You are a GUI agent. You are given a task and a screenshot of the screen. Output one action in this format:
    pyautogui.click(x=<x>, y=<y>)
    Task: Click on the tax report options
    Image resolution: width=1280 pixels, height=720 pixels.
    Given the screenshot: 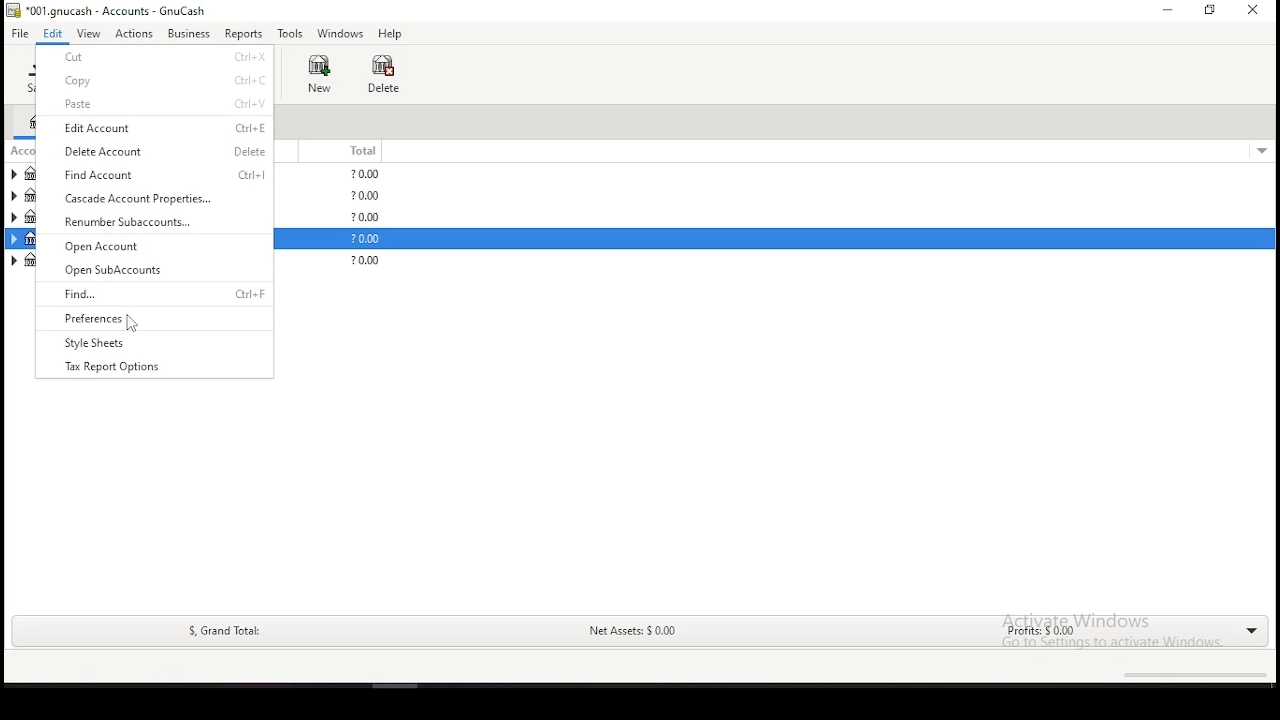 What is the action you would take?
    pyautogui.click(x=117, y=364)
    